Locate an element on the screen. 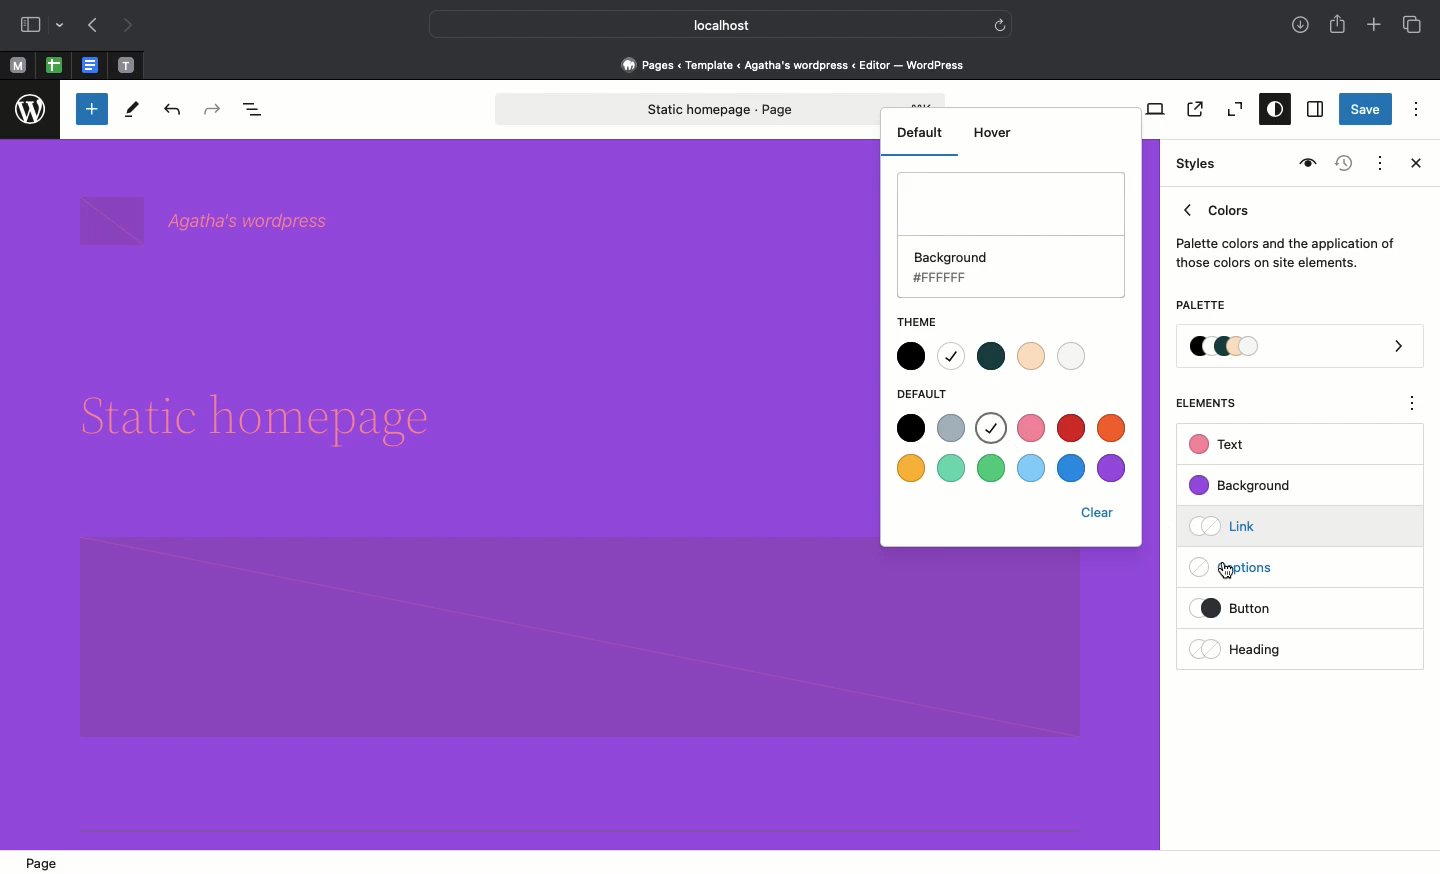  Button is located at coordinates (1249, 608).